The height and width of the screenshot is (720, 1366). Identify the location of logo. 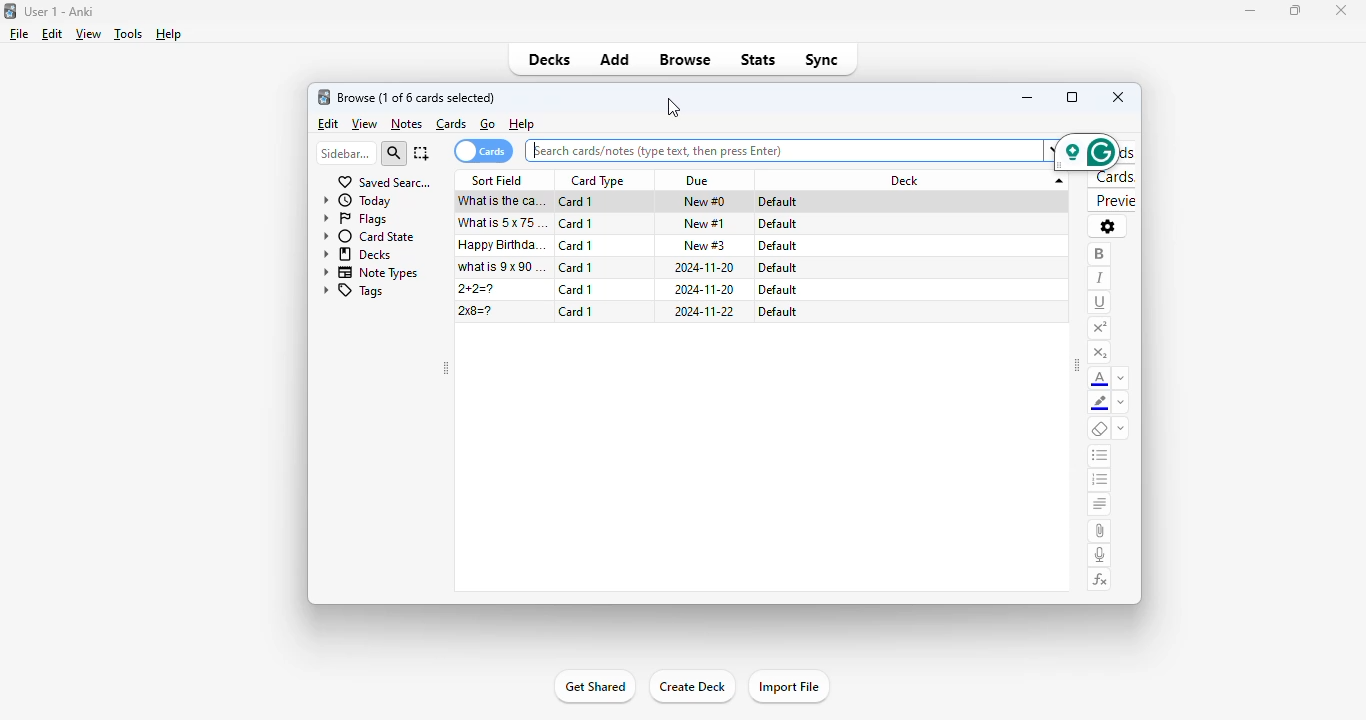
(11, 11).